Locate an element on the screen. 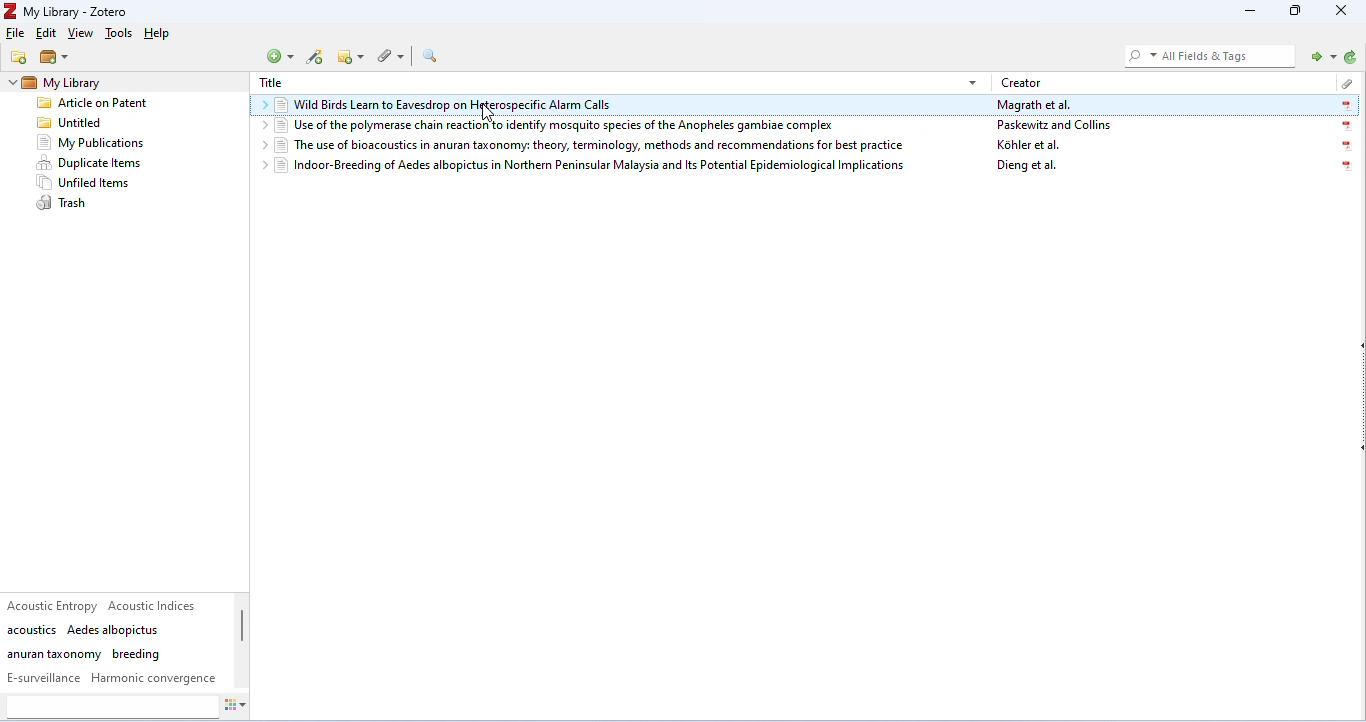 This screenshot has width=1366, height=722. acoustics Aedes albopictus is located at coordinates (84, 630).